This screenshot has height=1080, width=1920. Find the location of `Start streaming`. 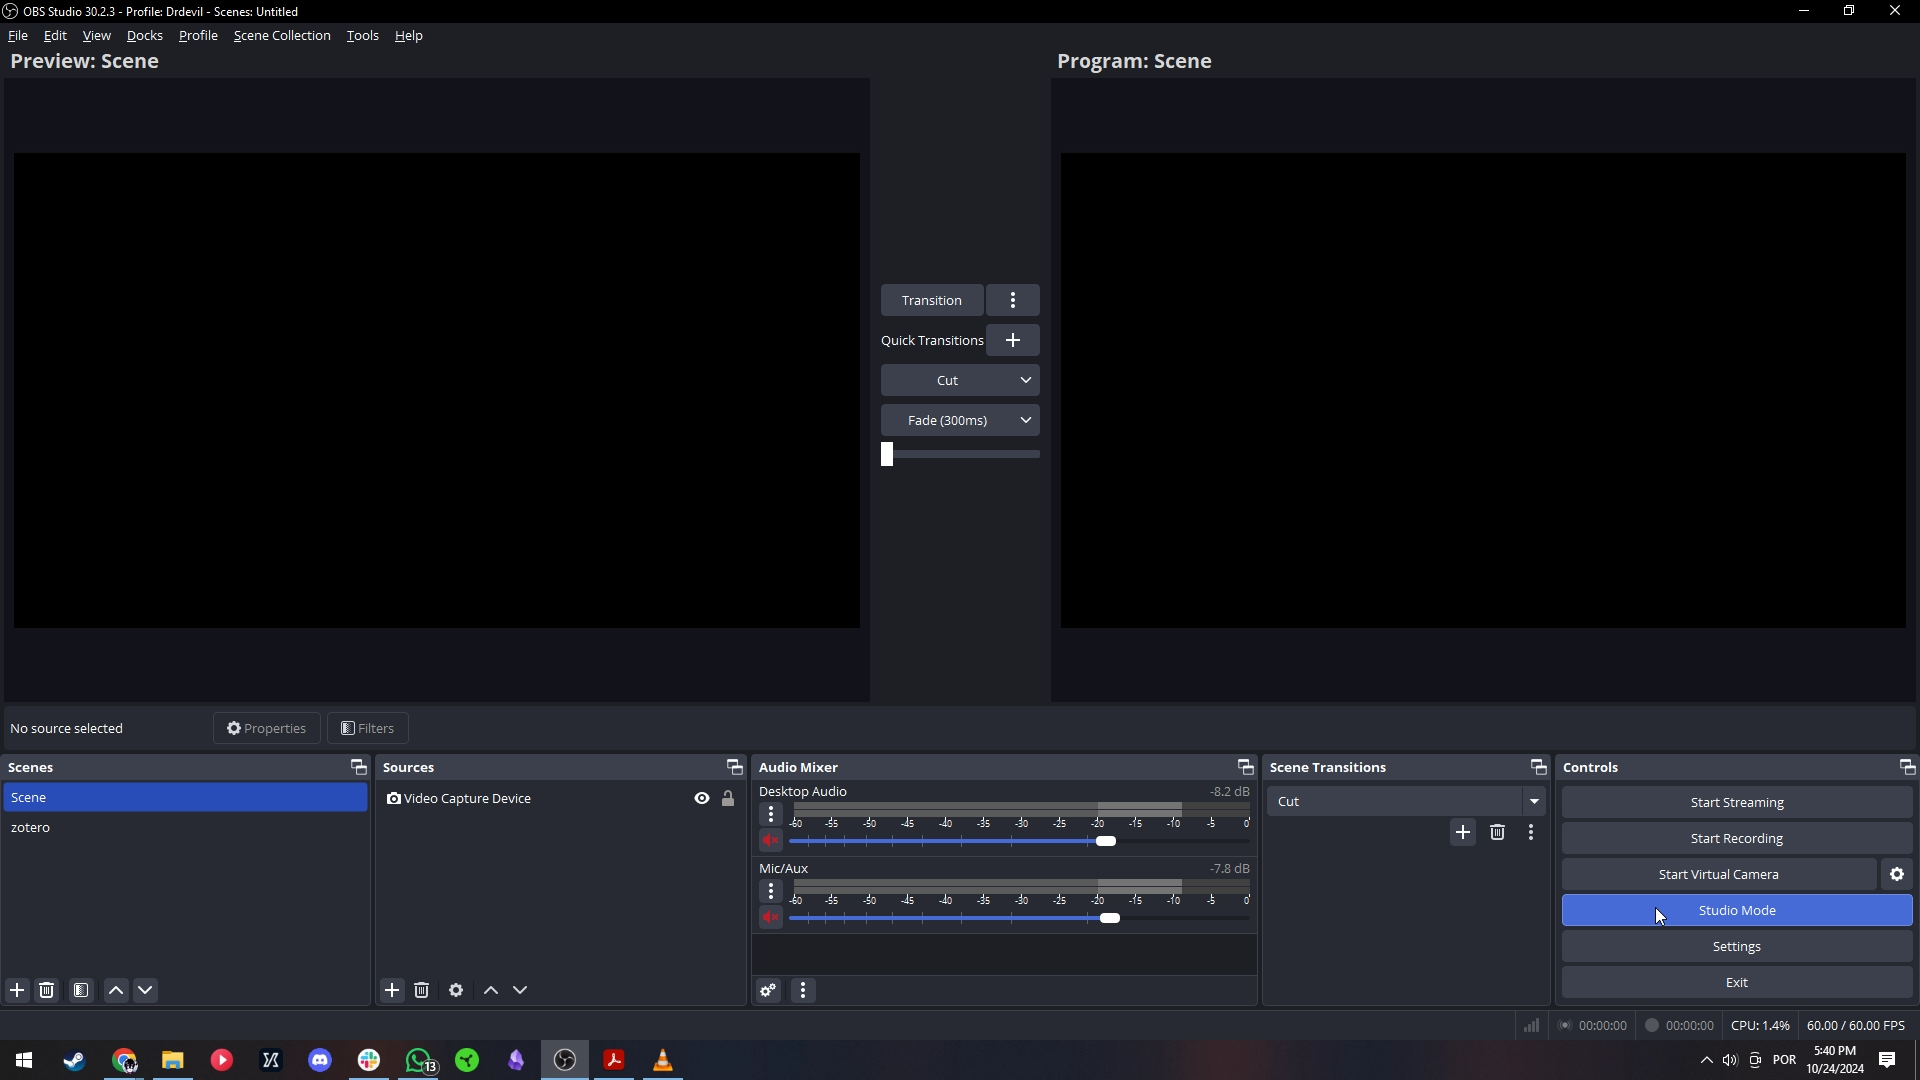

Start streaming is located at coordinates (1737, 802).